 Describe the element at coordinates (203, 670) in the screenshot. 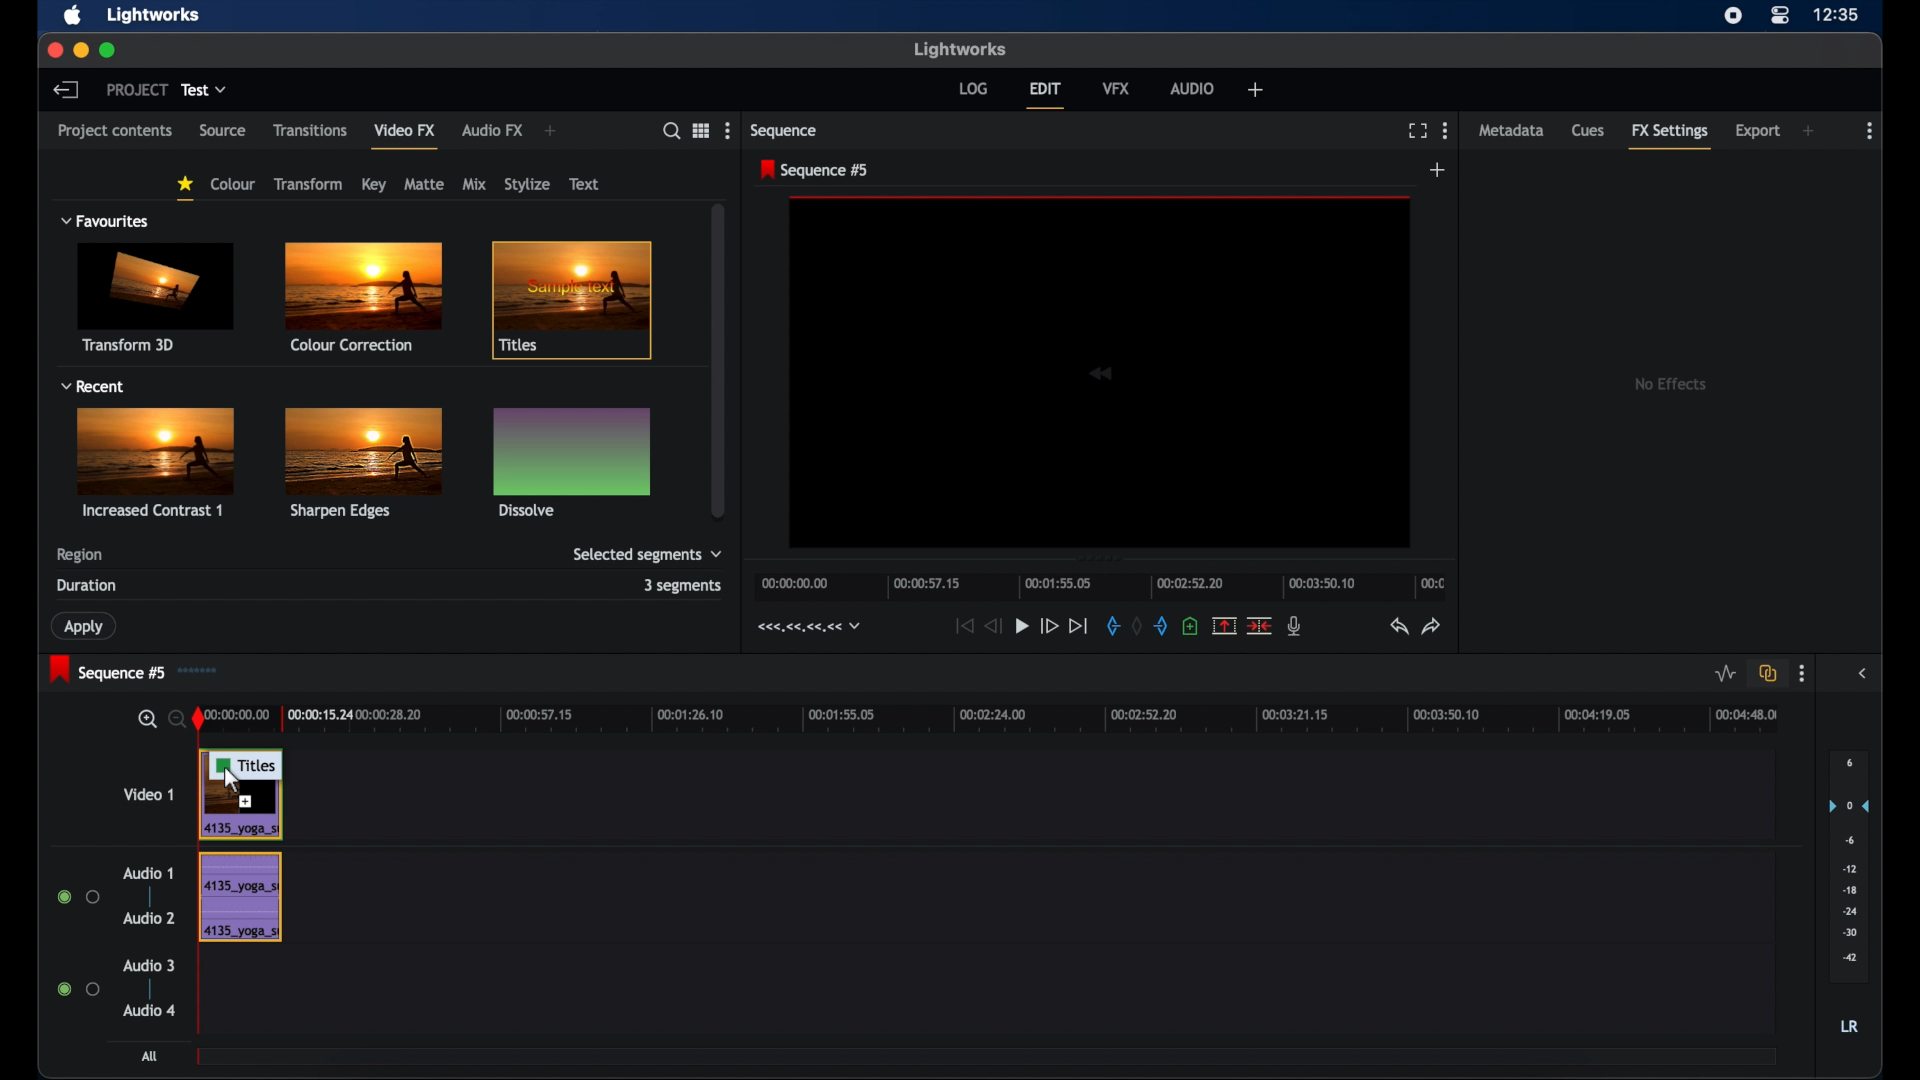

I see `sequence icon` at that location.